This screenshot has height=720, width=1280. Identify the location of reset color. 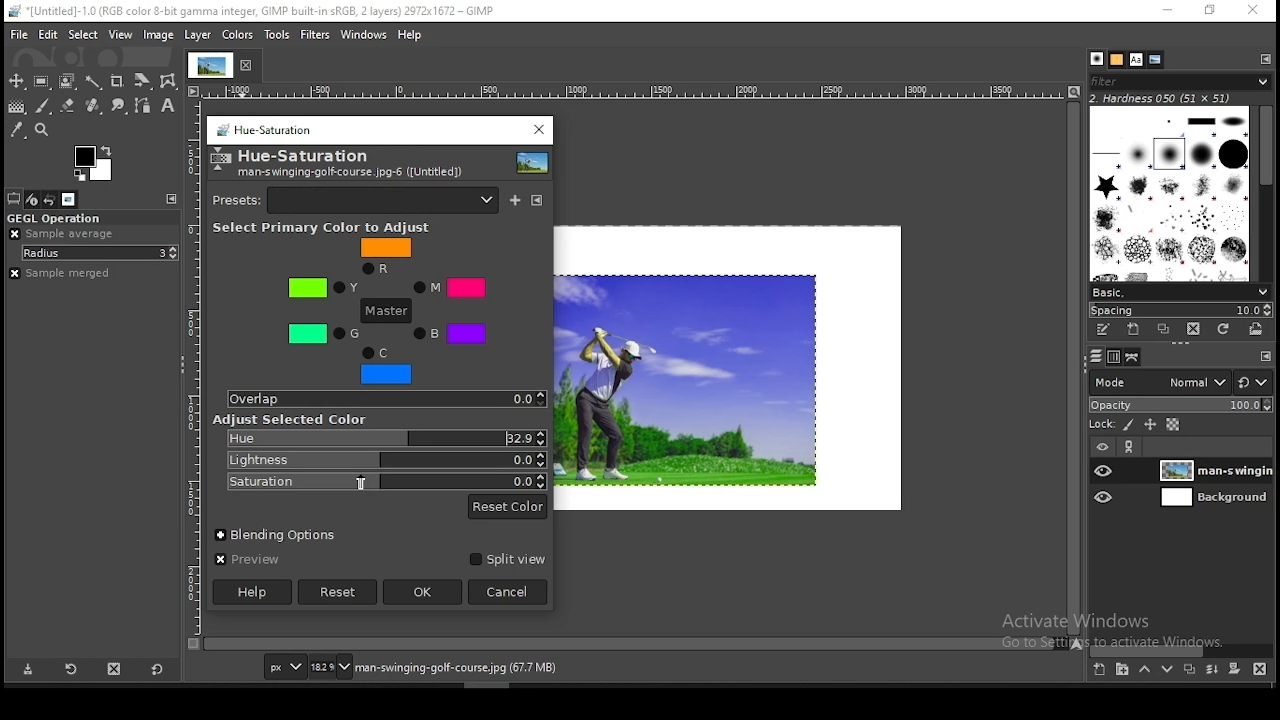
(508, 507).